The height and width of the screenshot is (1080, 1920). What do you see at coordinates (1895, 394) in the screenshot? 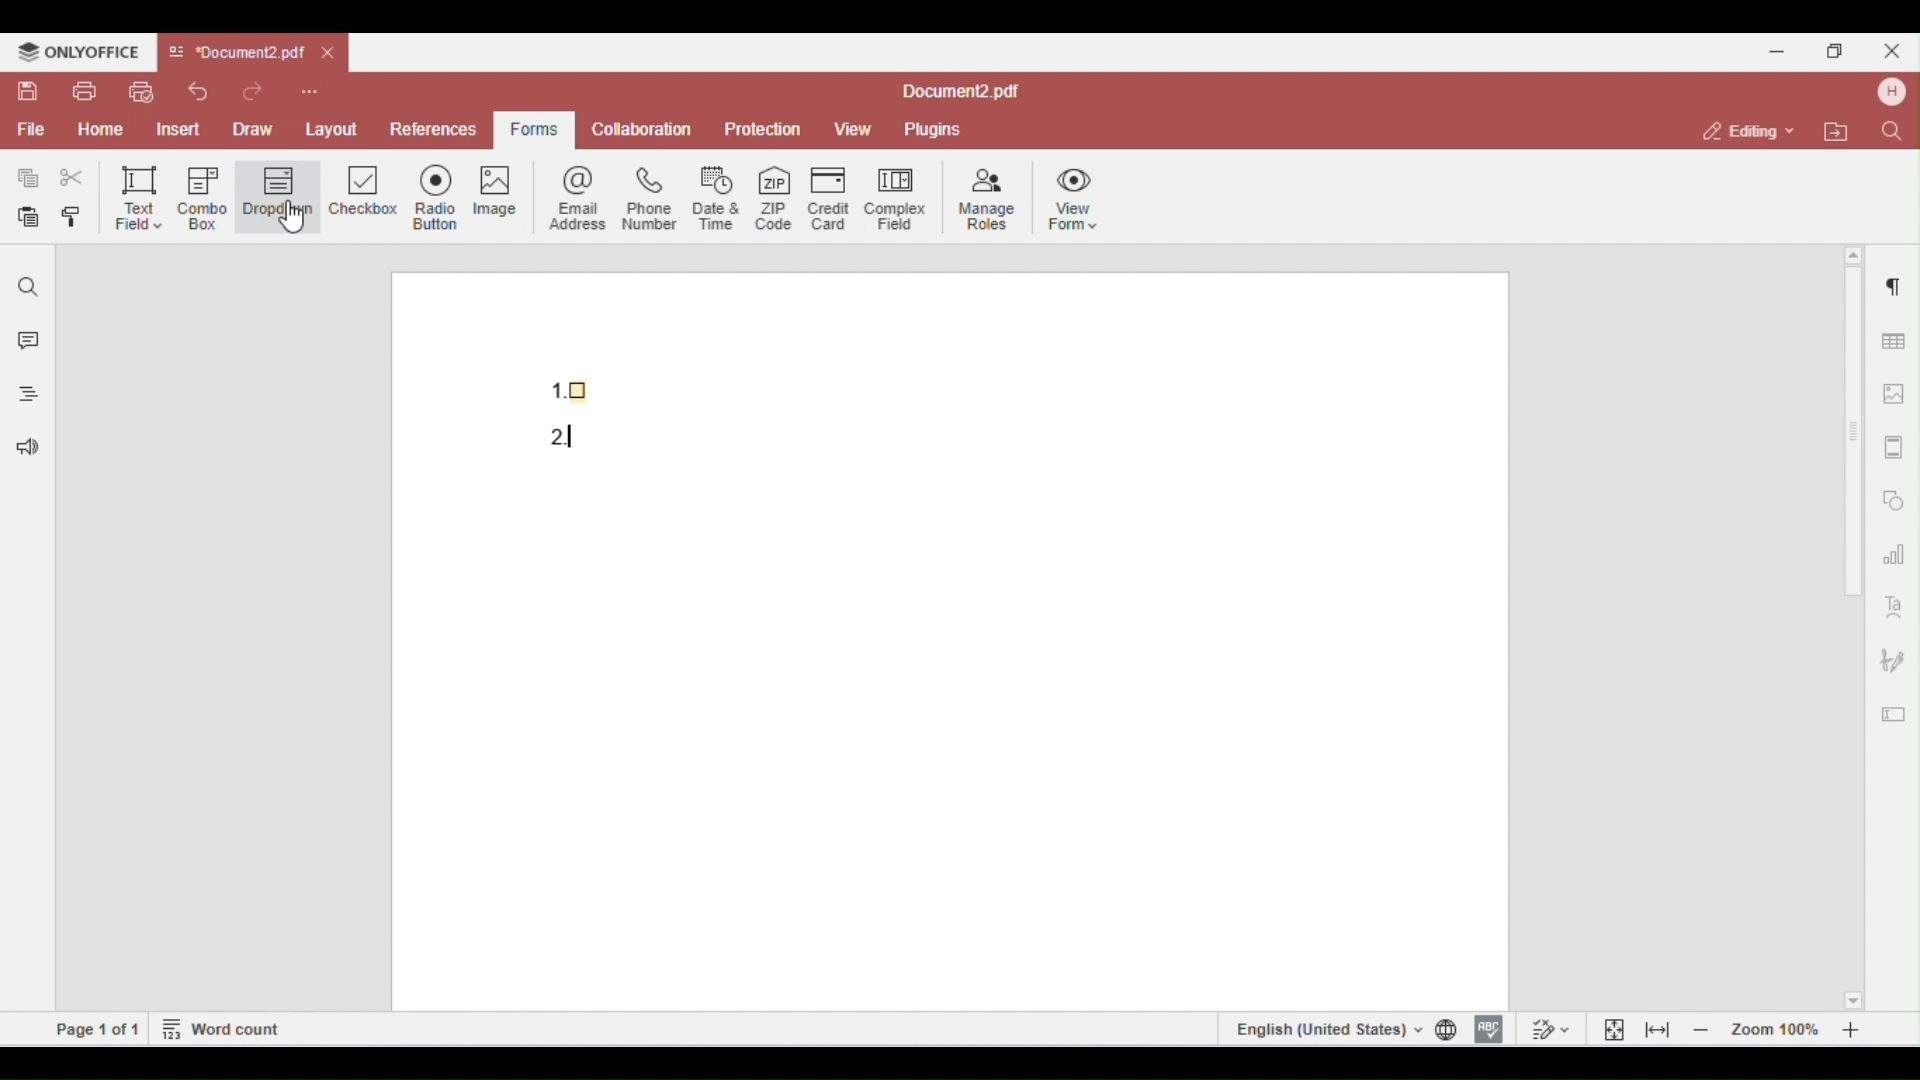
I see `image settings` at bounding box center [1895, 394].